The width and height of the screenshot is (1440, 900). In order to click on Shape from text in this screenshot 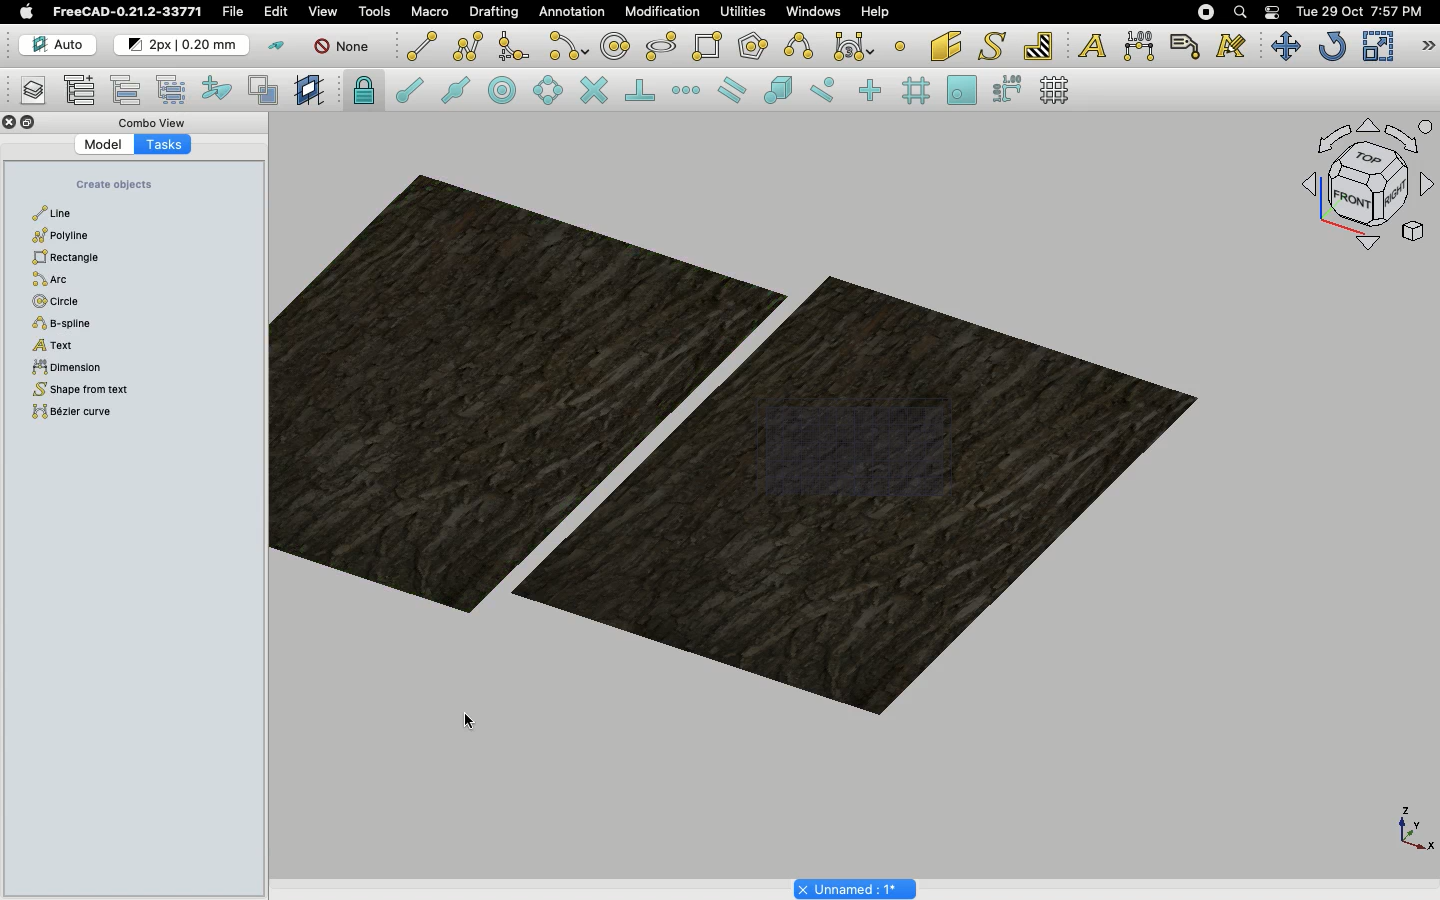, I will do `click(995, 48)`.